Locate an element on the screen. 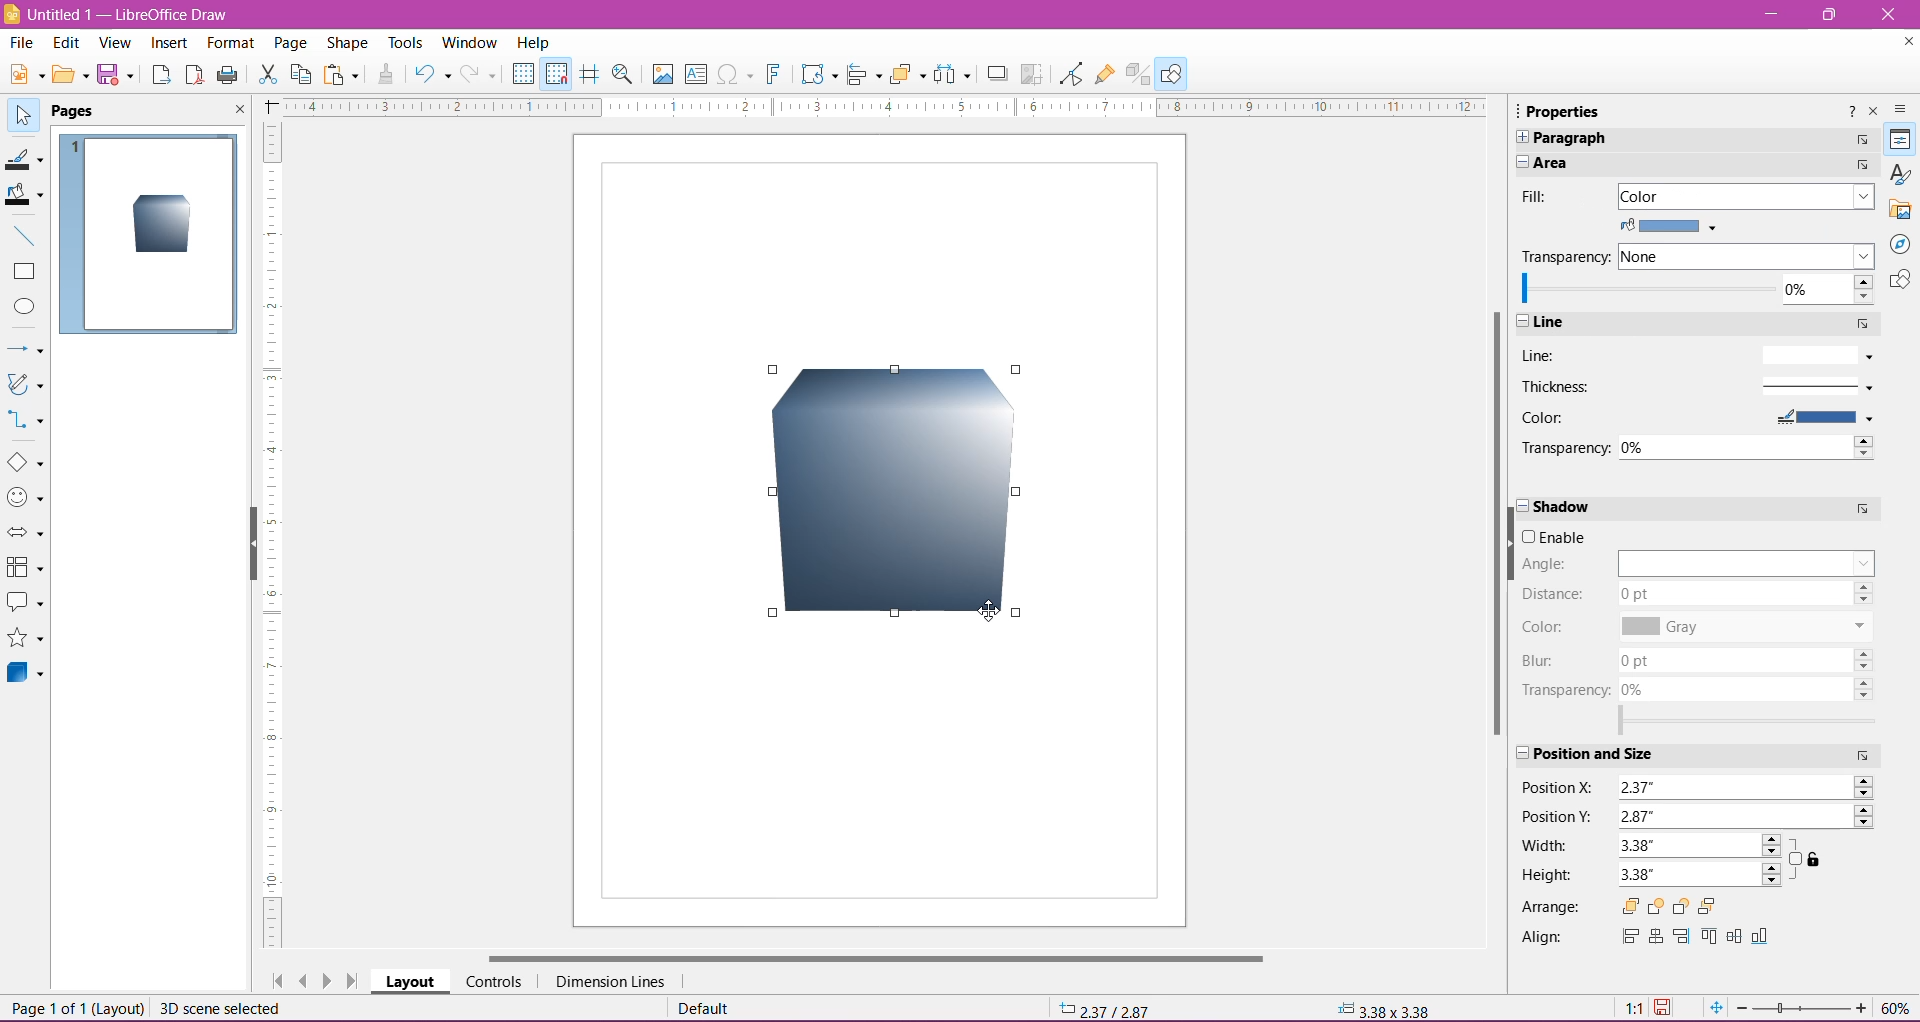 Image resolution: width=1920 pixels, height=1022 pixels. Angle is located at coordinates (1563, 564).